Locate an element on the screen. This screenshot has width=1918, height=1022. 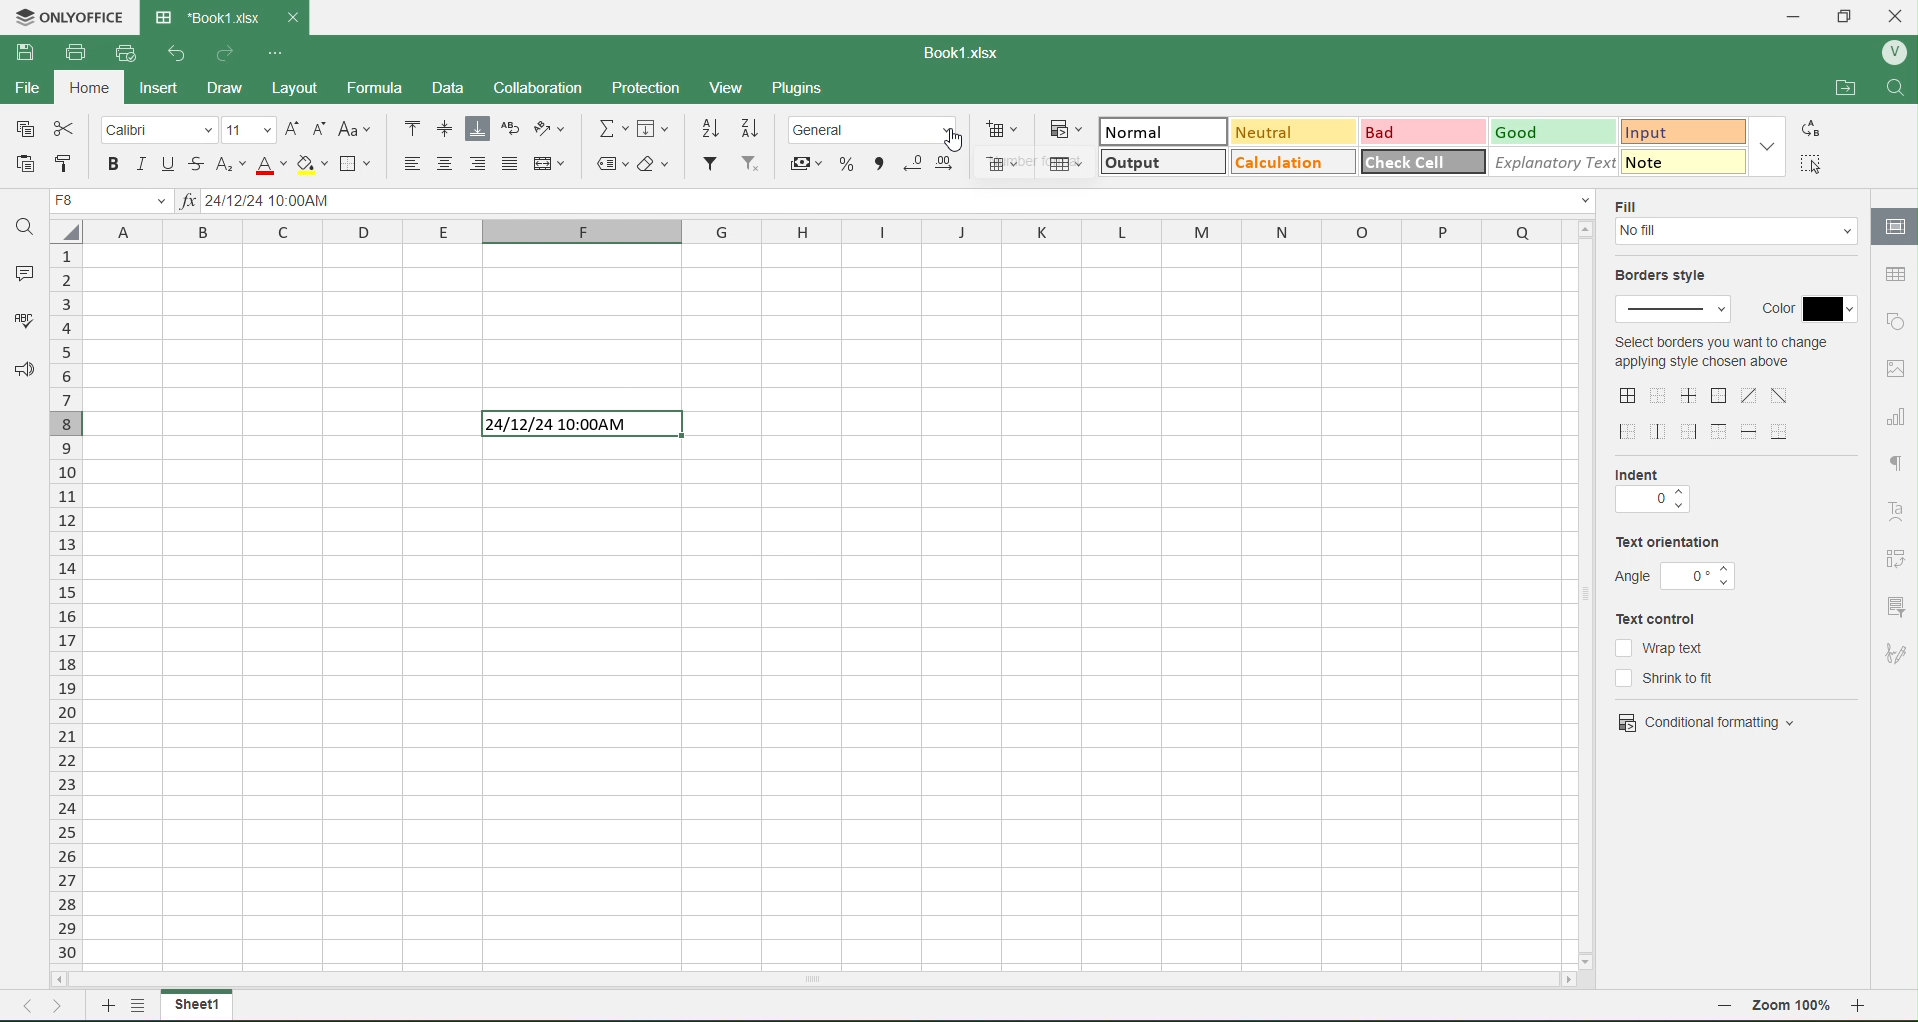
Increase Decimal is located at coordinates (947, 160).